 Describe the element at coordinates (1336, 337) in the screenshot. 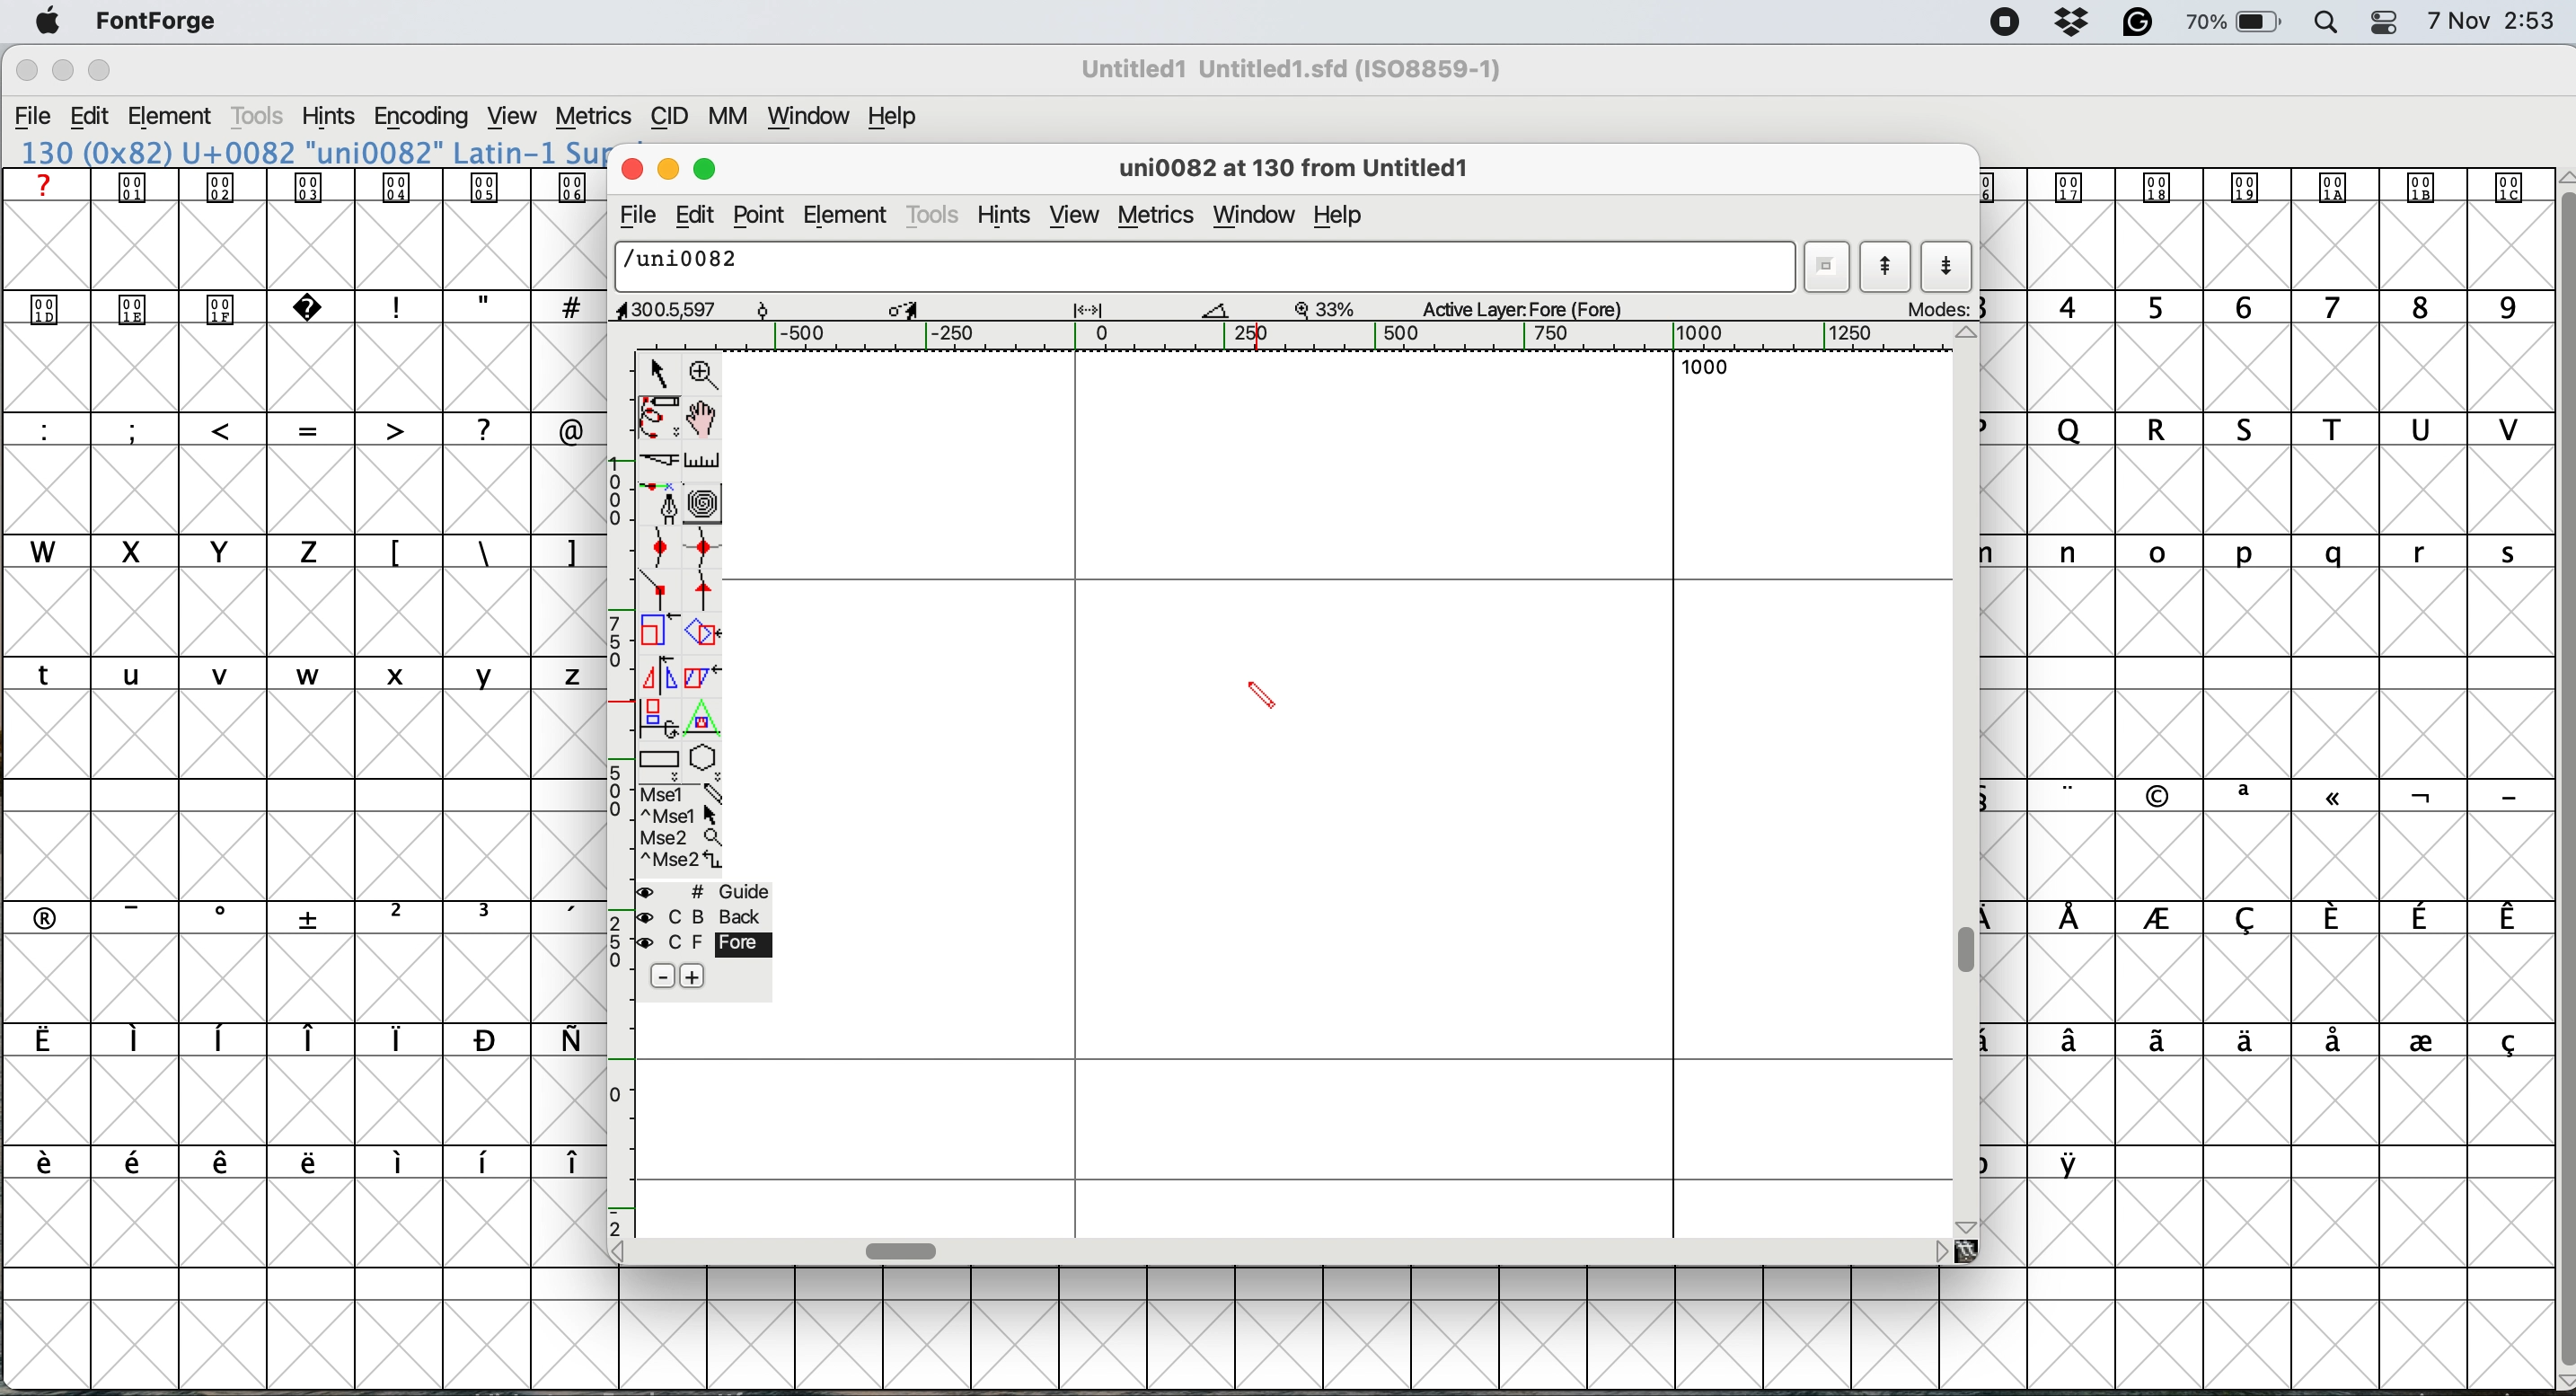

I see `horizontal scale` at that location.